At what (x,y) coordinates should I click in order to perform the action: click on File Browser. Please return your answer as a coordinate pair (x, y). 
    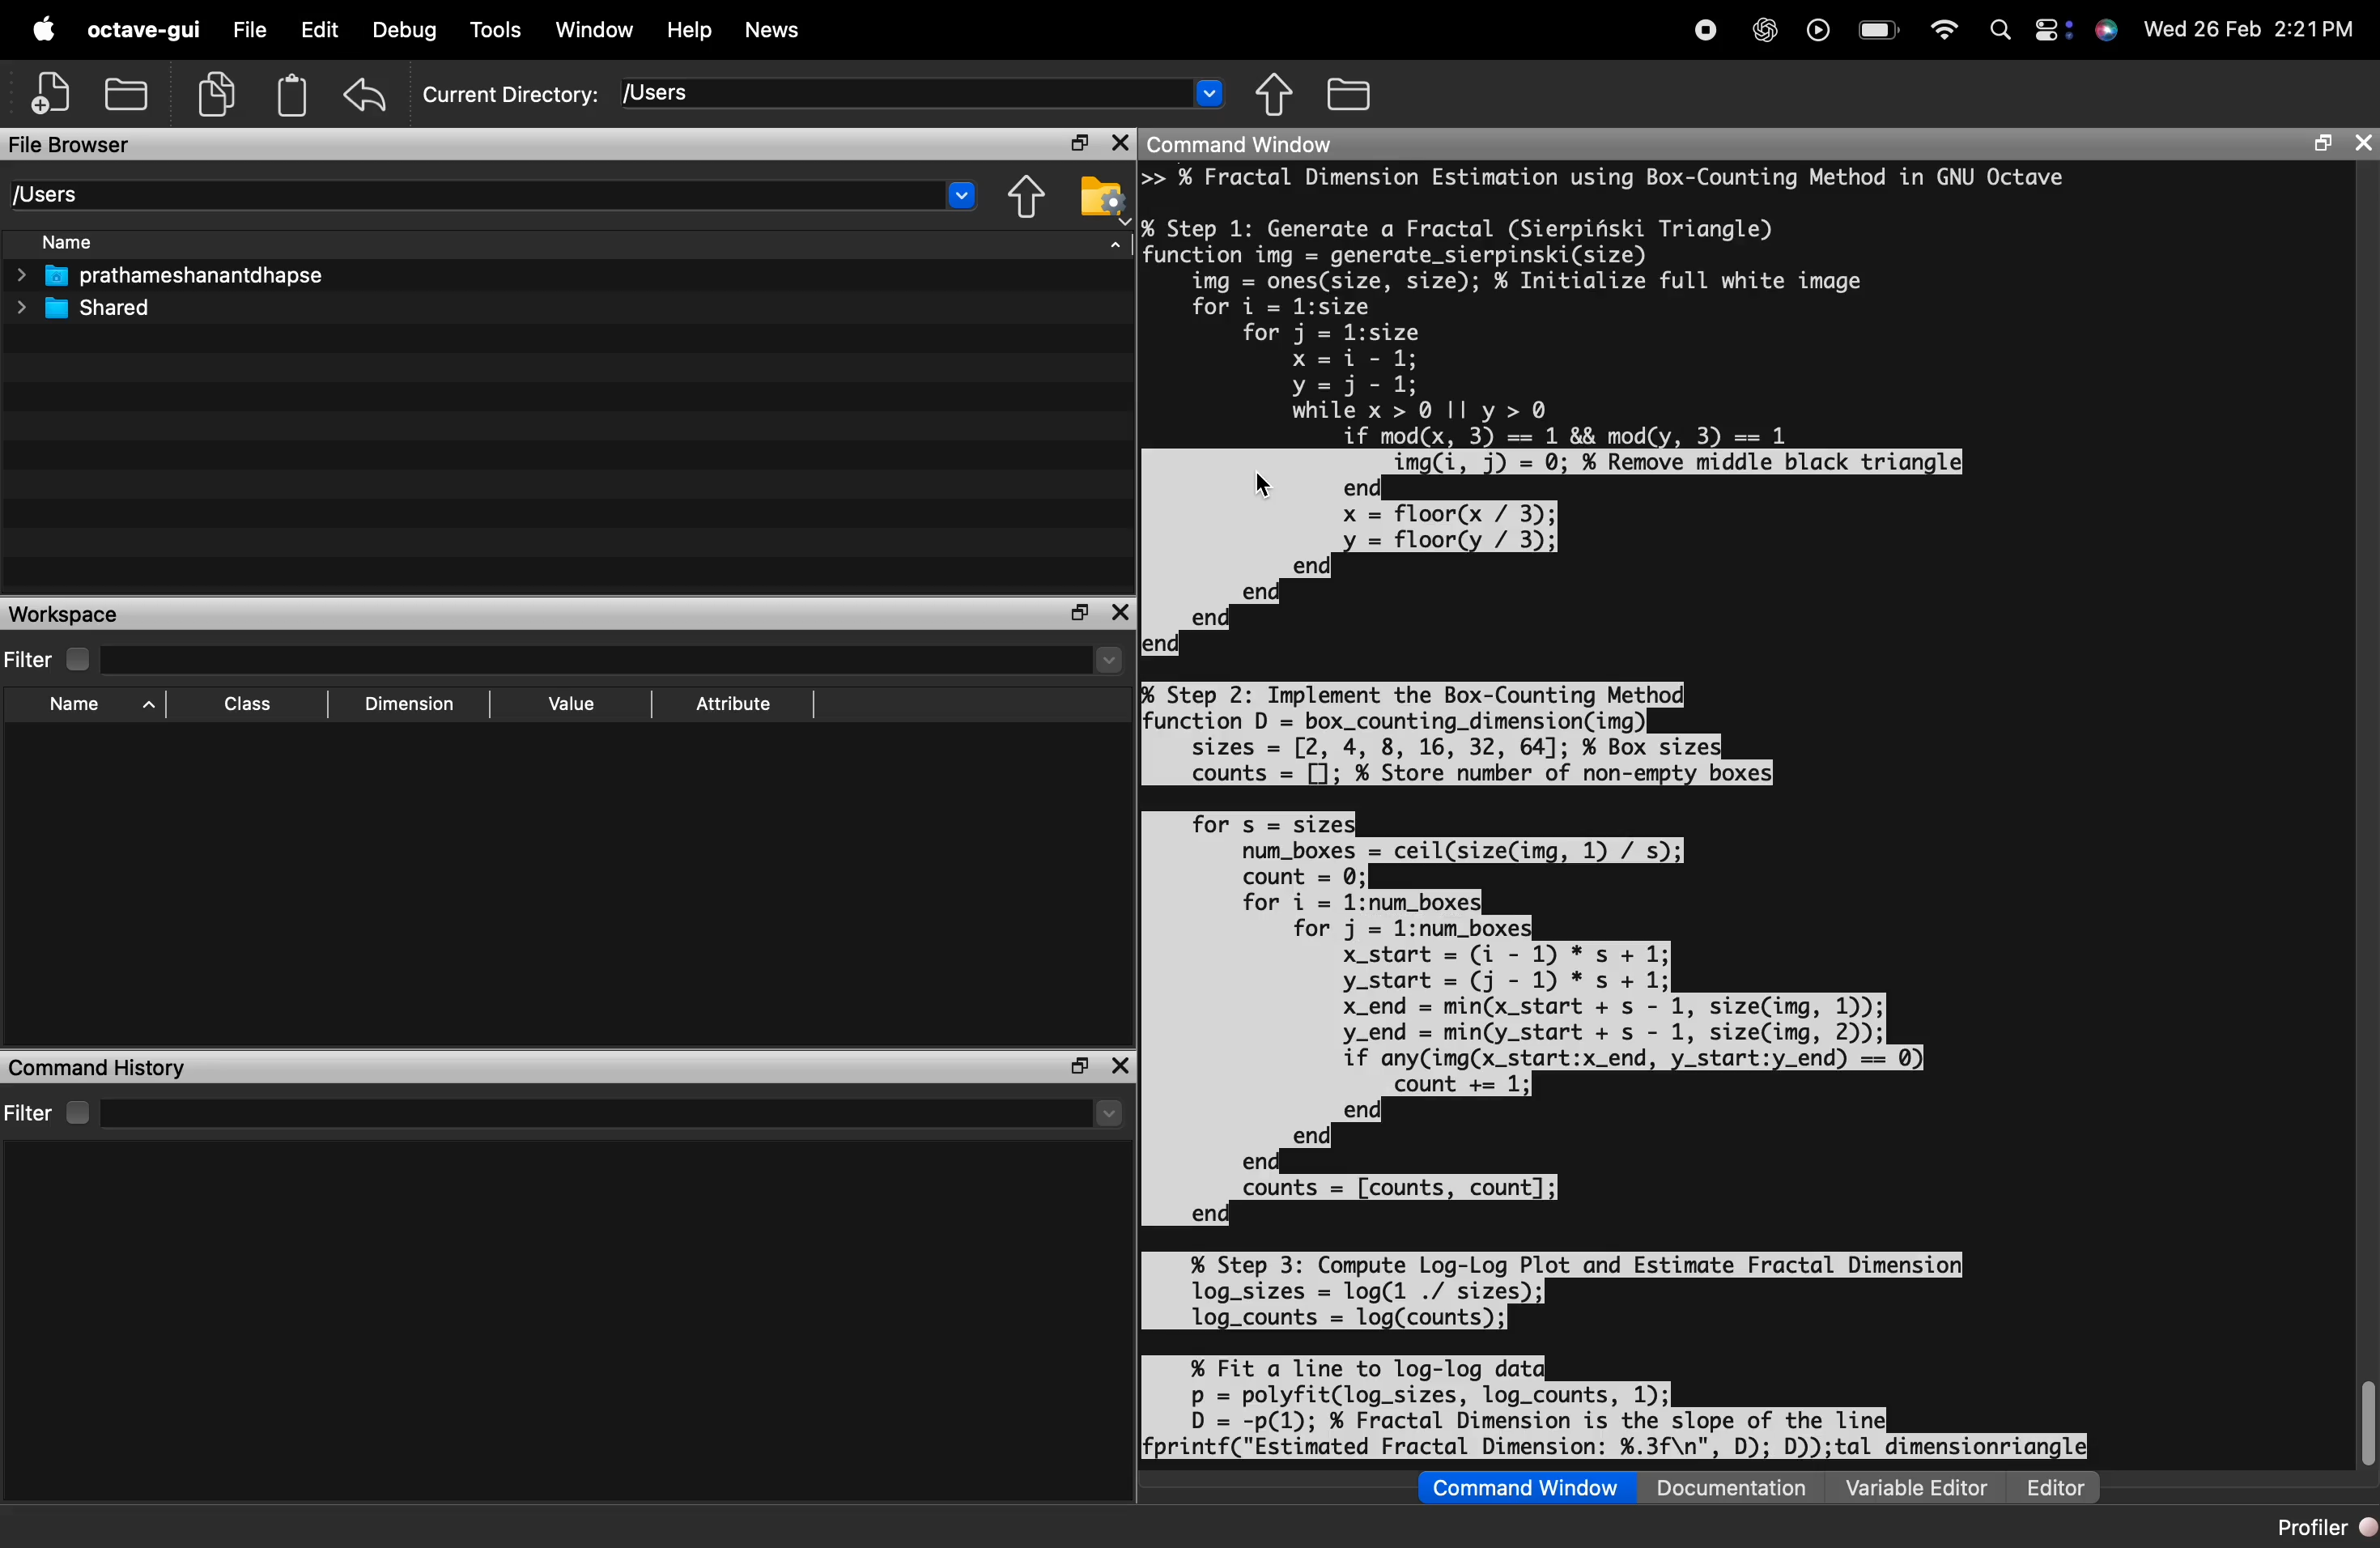
    Looking at the image, I should click on (75, 144).